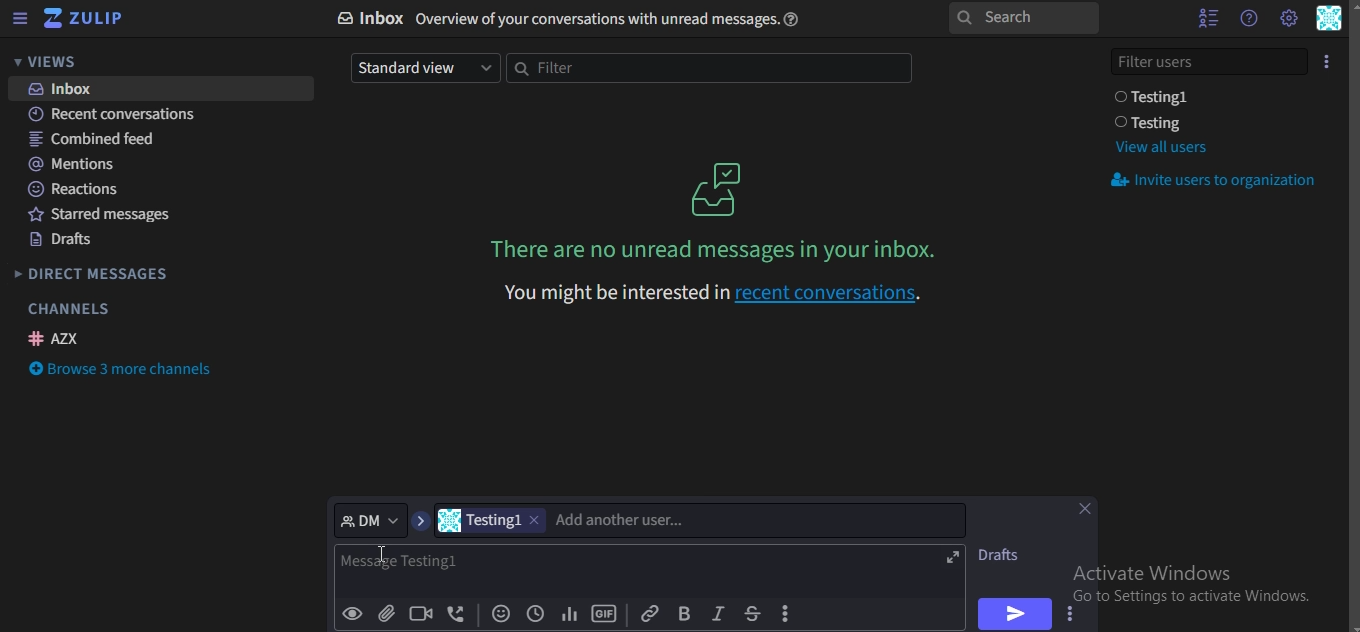  Describe the element at coordinates (85, 19) in the screenshot. I see `icon` at that location.